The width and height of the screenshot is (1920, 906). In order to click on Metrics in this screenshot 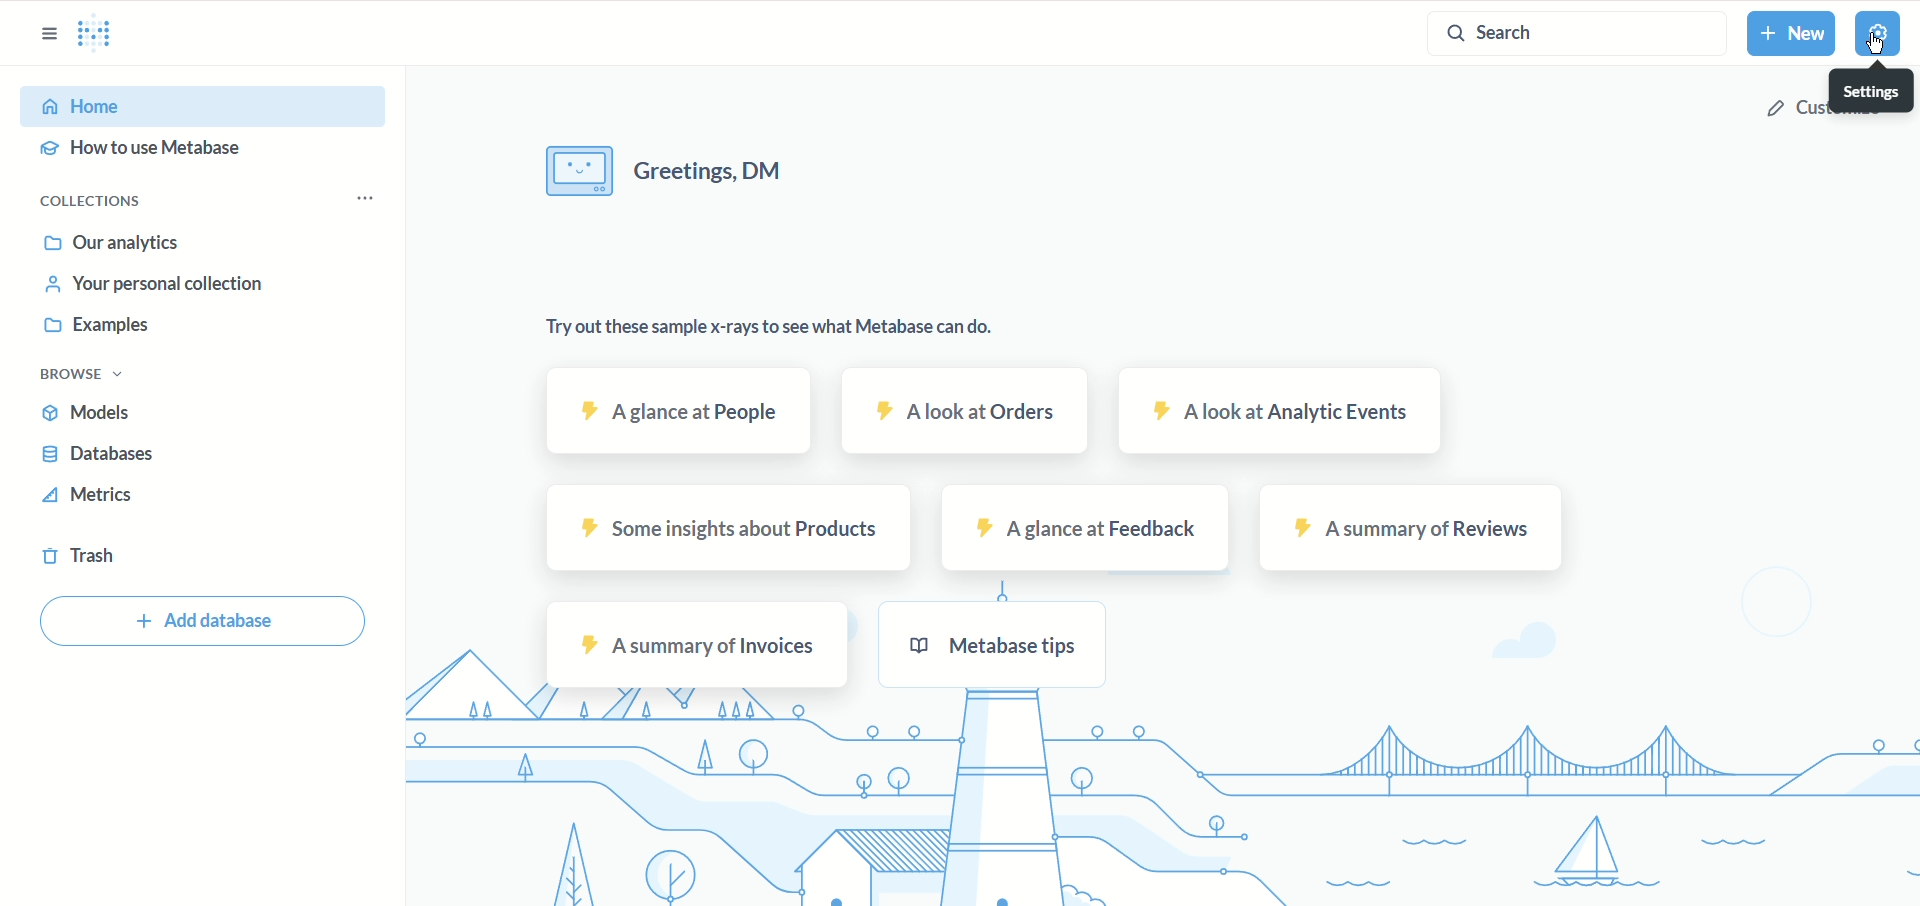, I will do `click(176, 494)`.